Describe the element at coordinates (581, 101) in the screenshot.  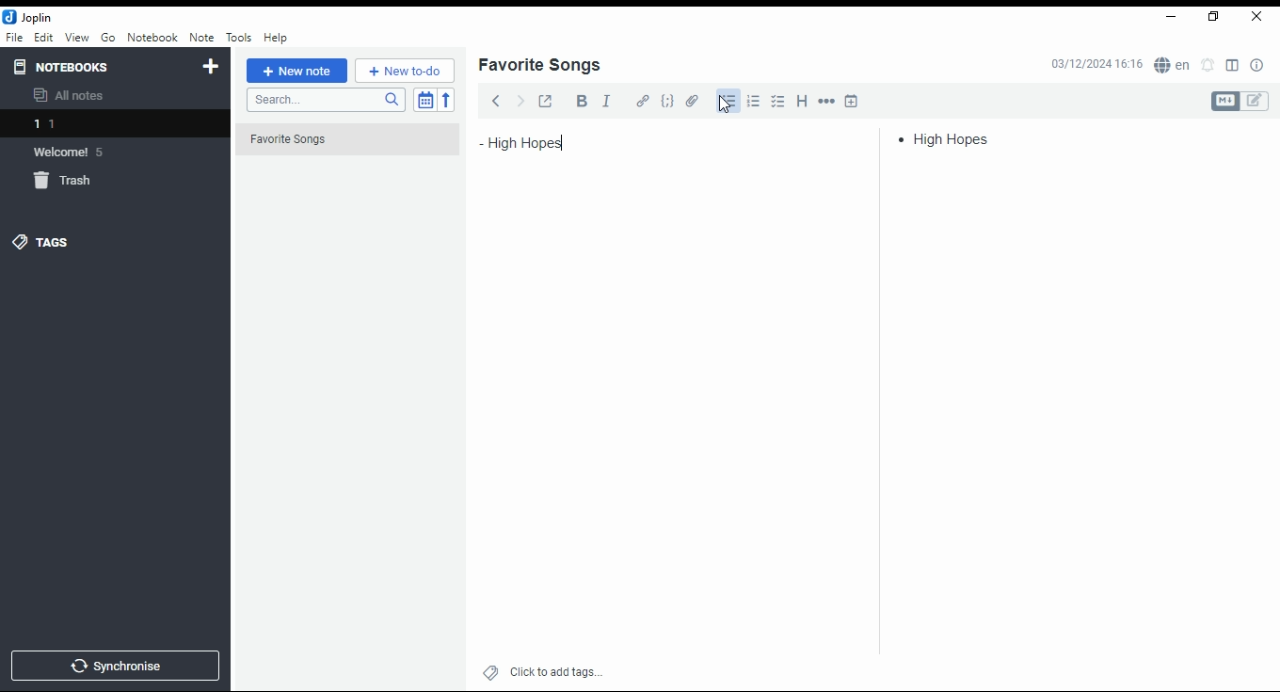
I see `bold` at that location.